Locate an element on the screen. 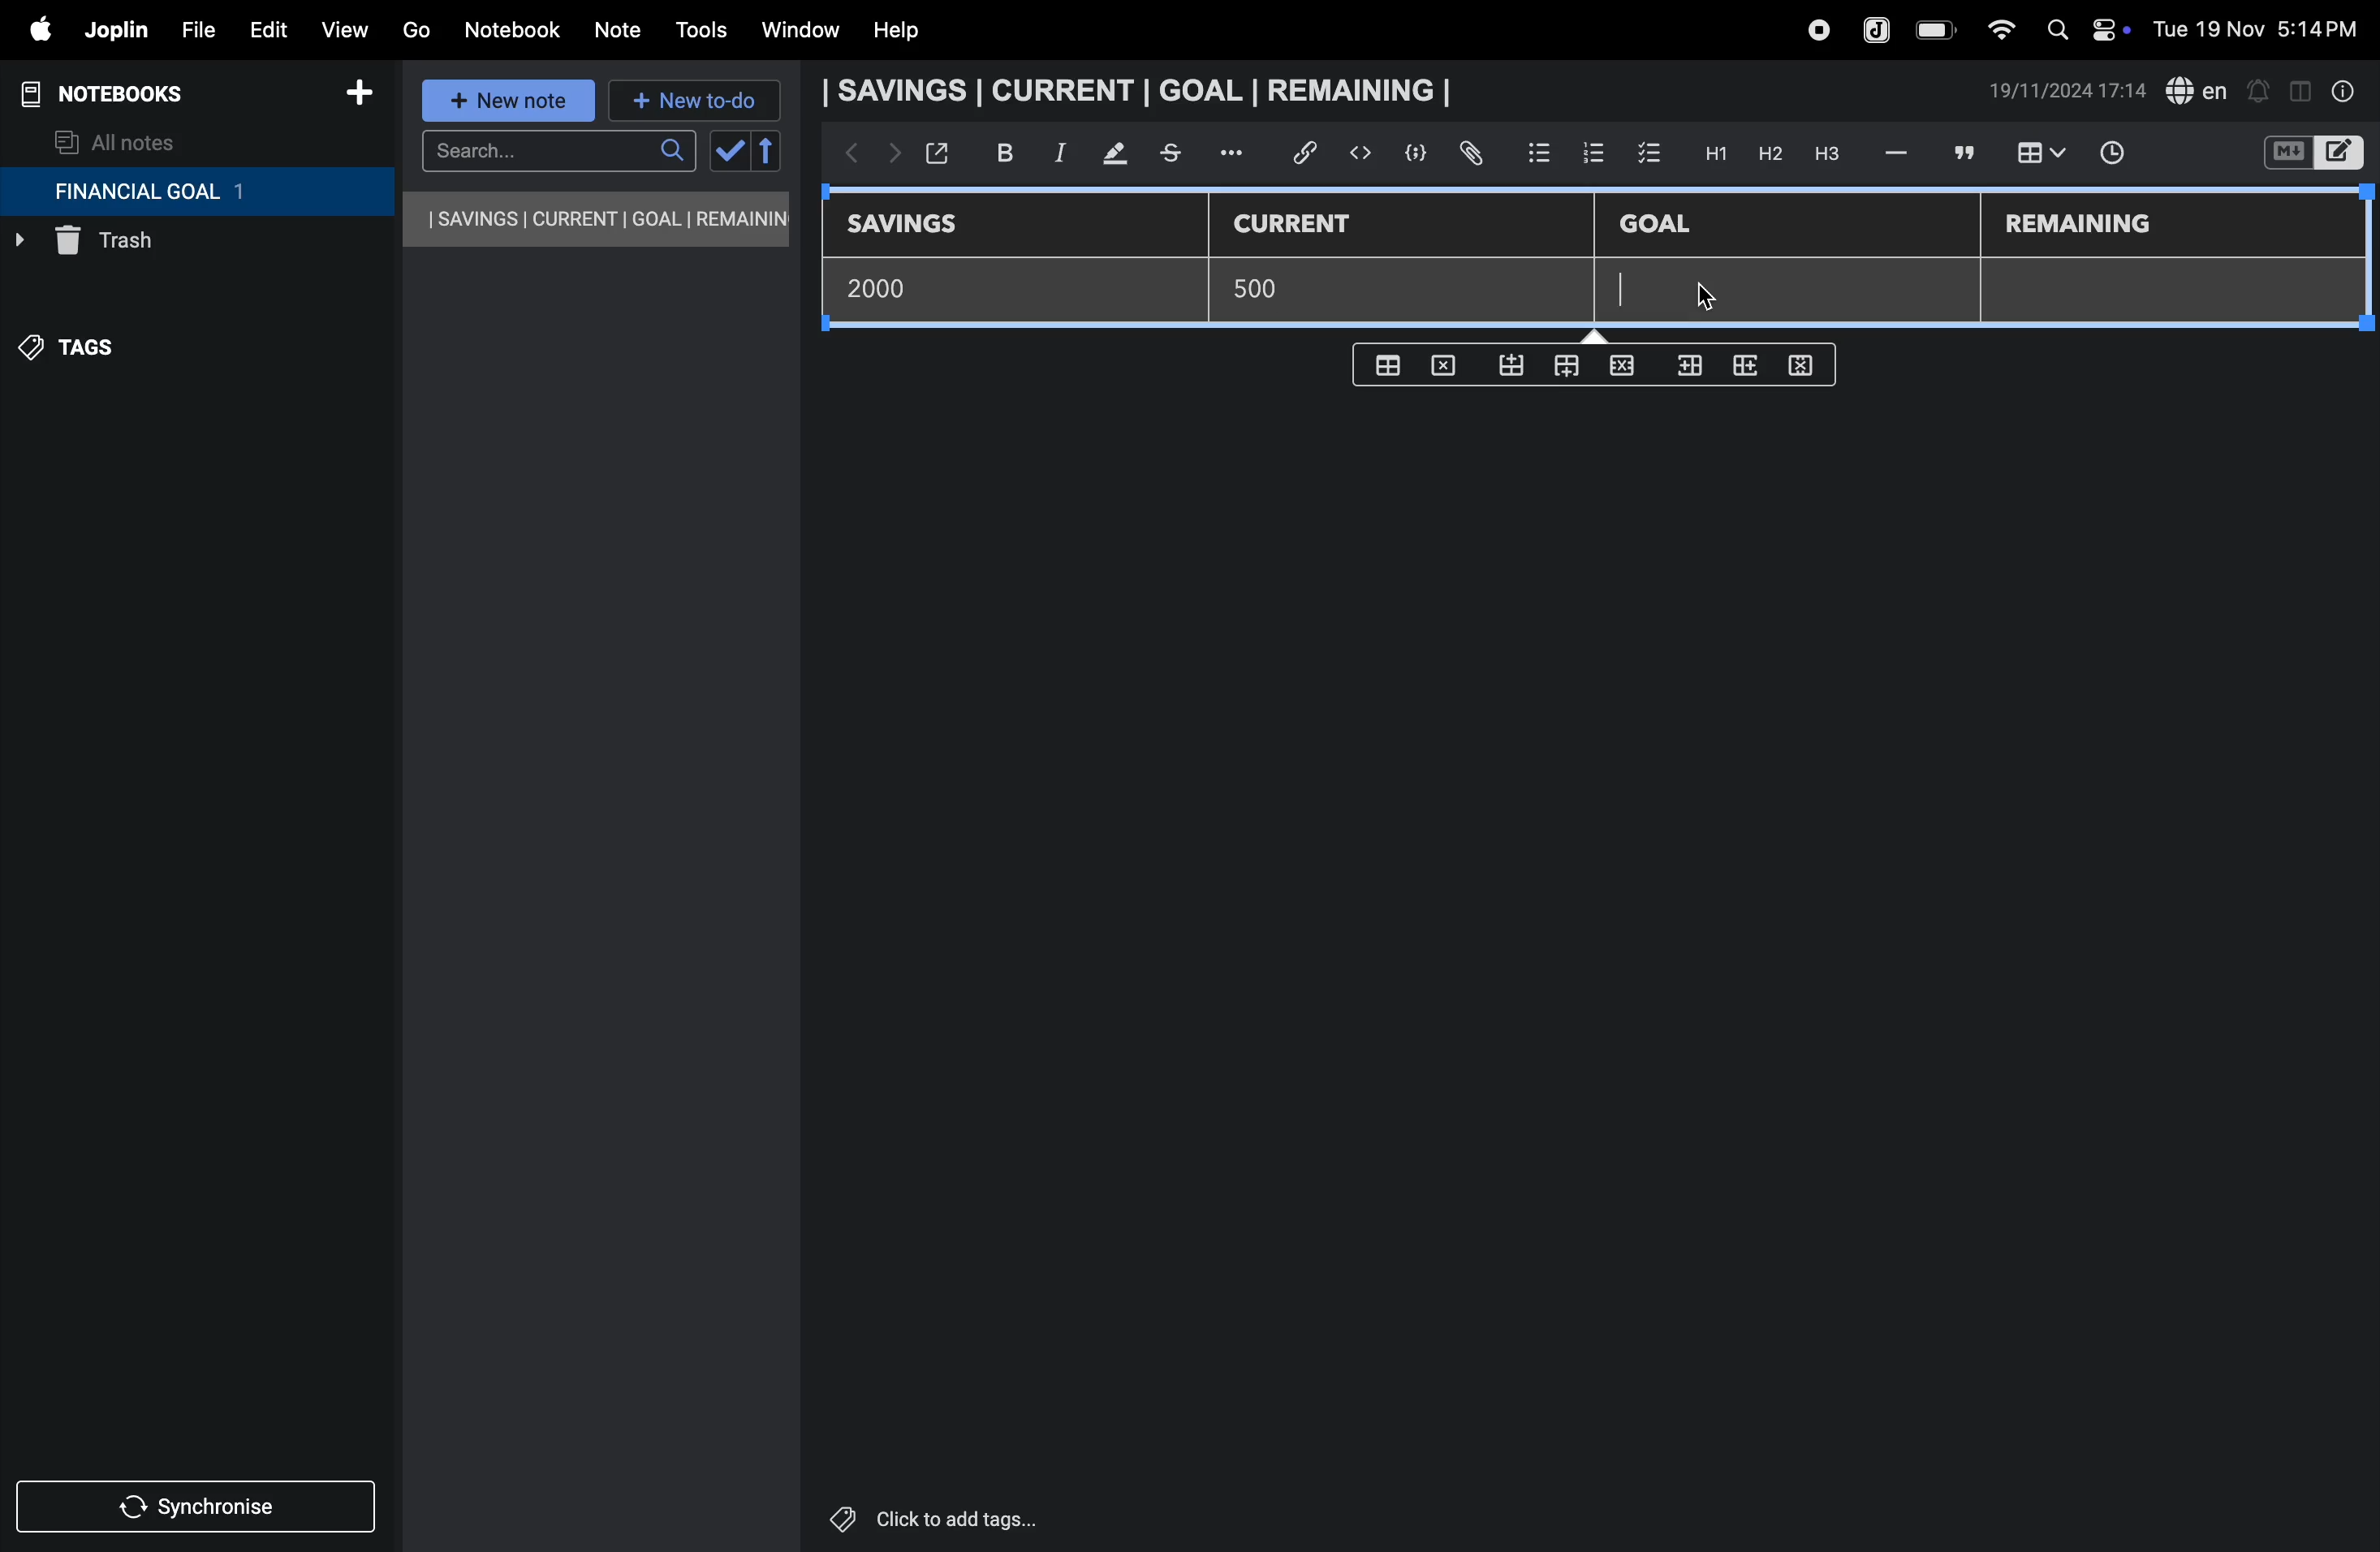 Image resolution: width=2380 pixels, height=1552 pixels. trash is located at coordinates (155, 246).